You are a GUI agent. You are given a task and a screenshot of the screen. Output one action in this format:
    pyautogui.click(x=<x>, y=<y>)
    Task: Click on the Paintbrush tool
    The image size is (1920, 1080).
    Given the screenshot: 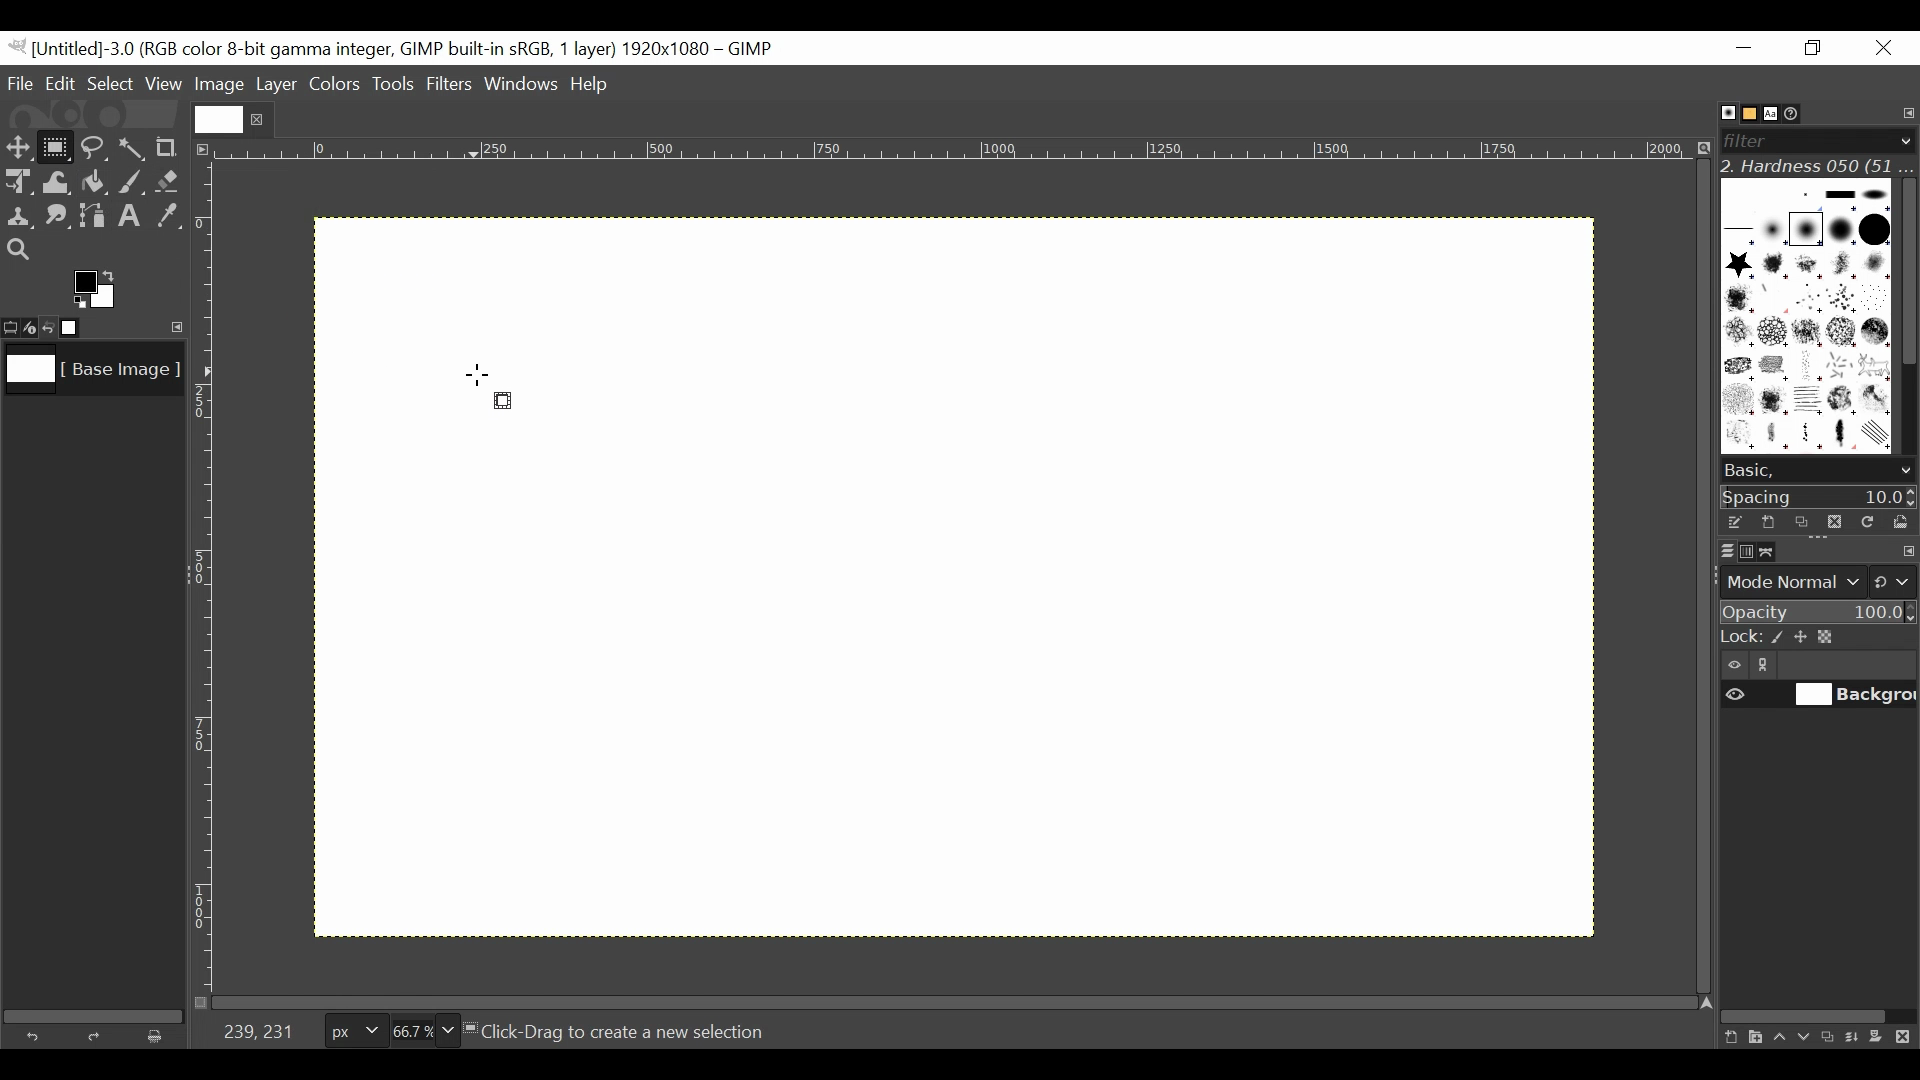 What is the action you would take?
    pyautogui.click(x=131, y=184)
    